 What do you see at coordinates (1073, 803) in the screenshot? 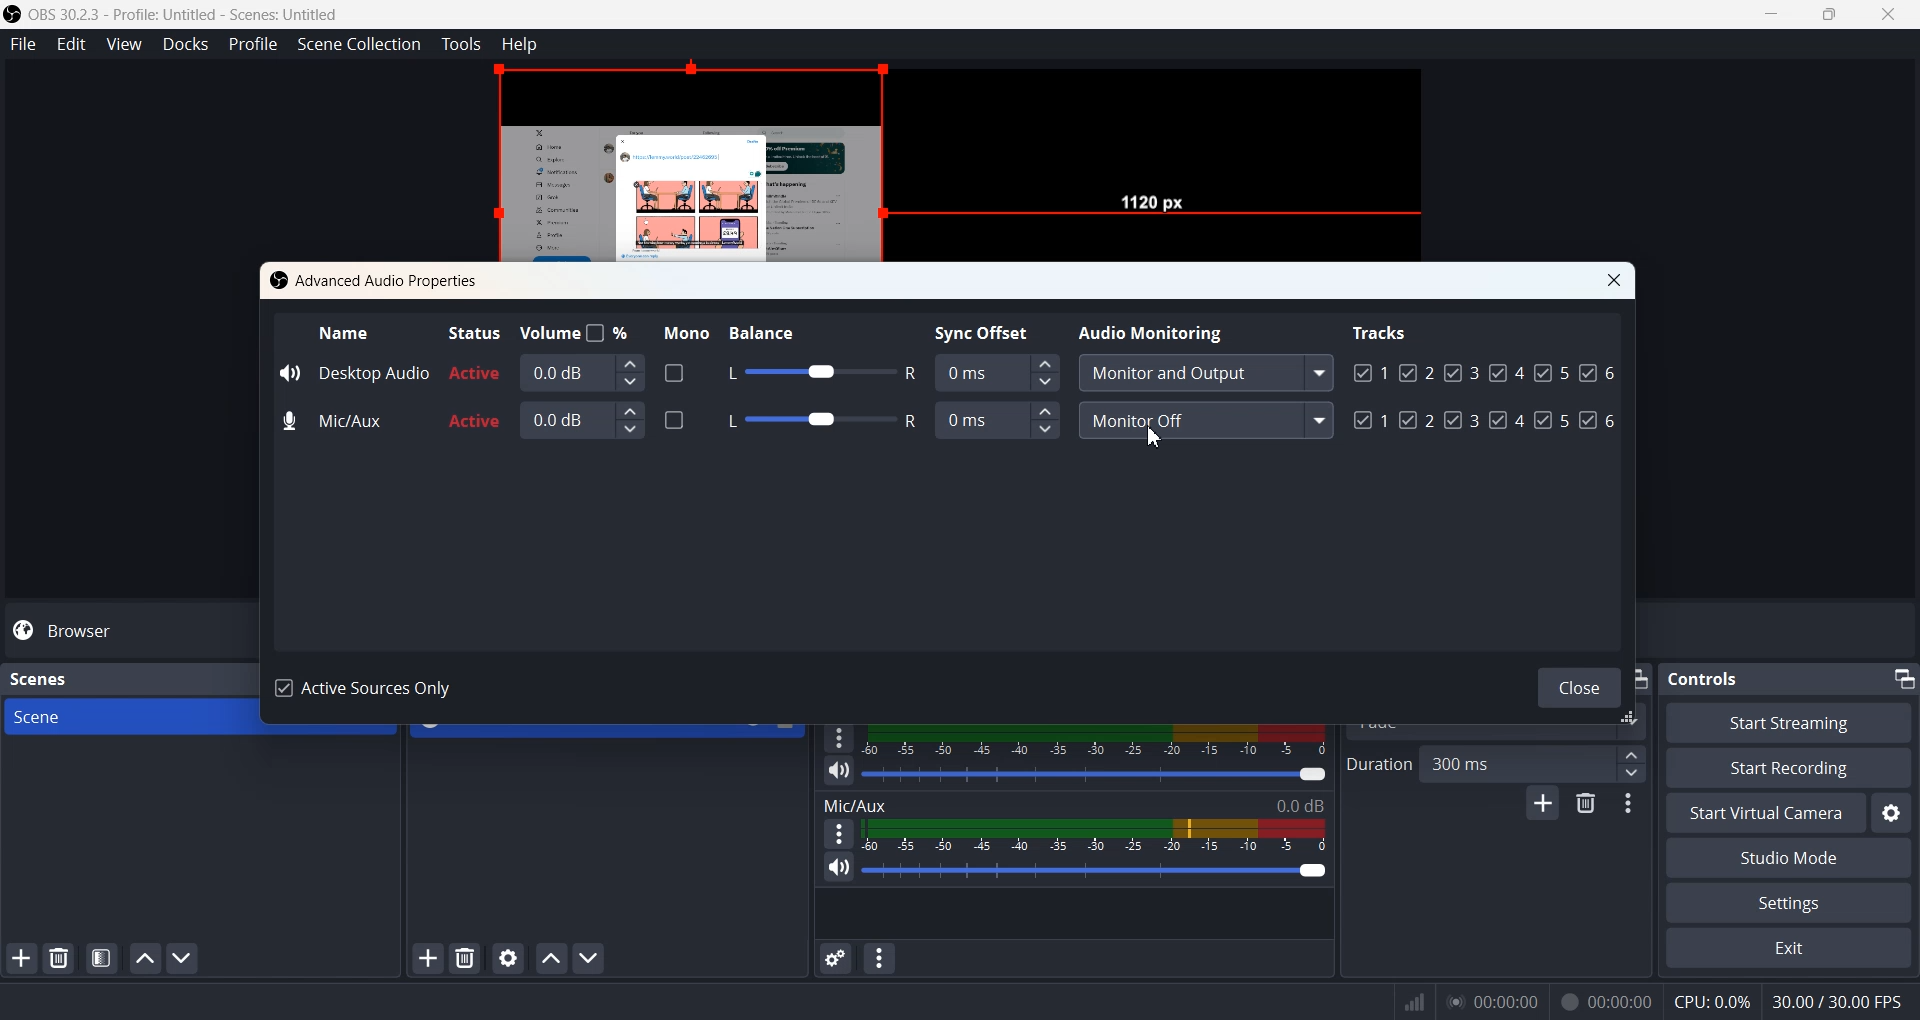
I see `Mic/Aux 0.0 dB` at bounding box center [1073, 803].